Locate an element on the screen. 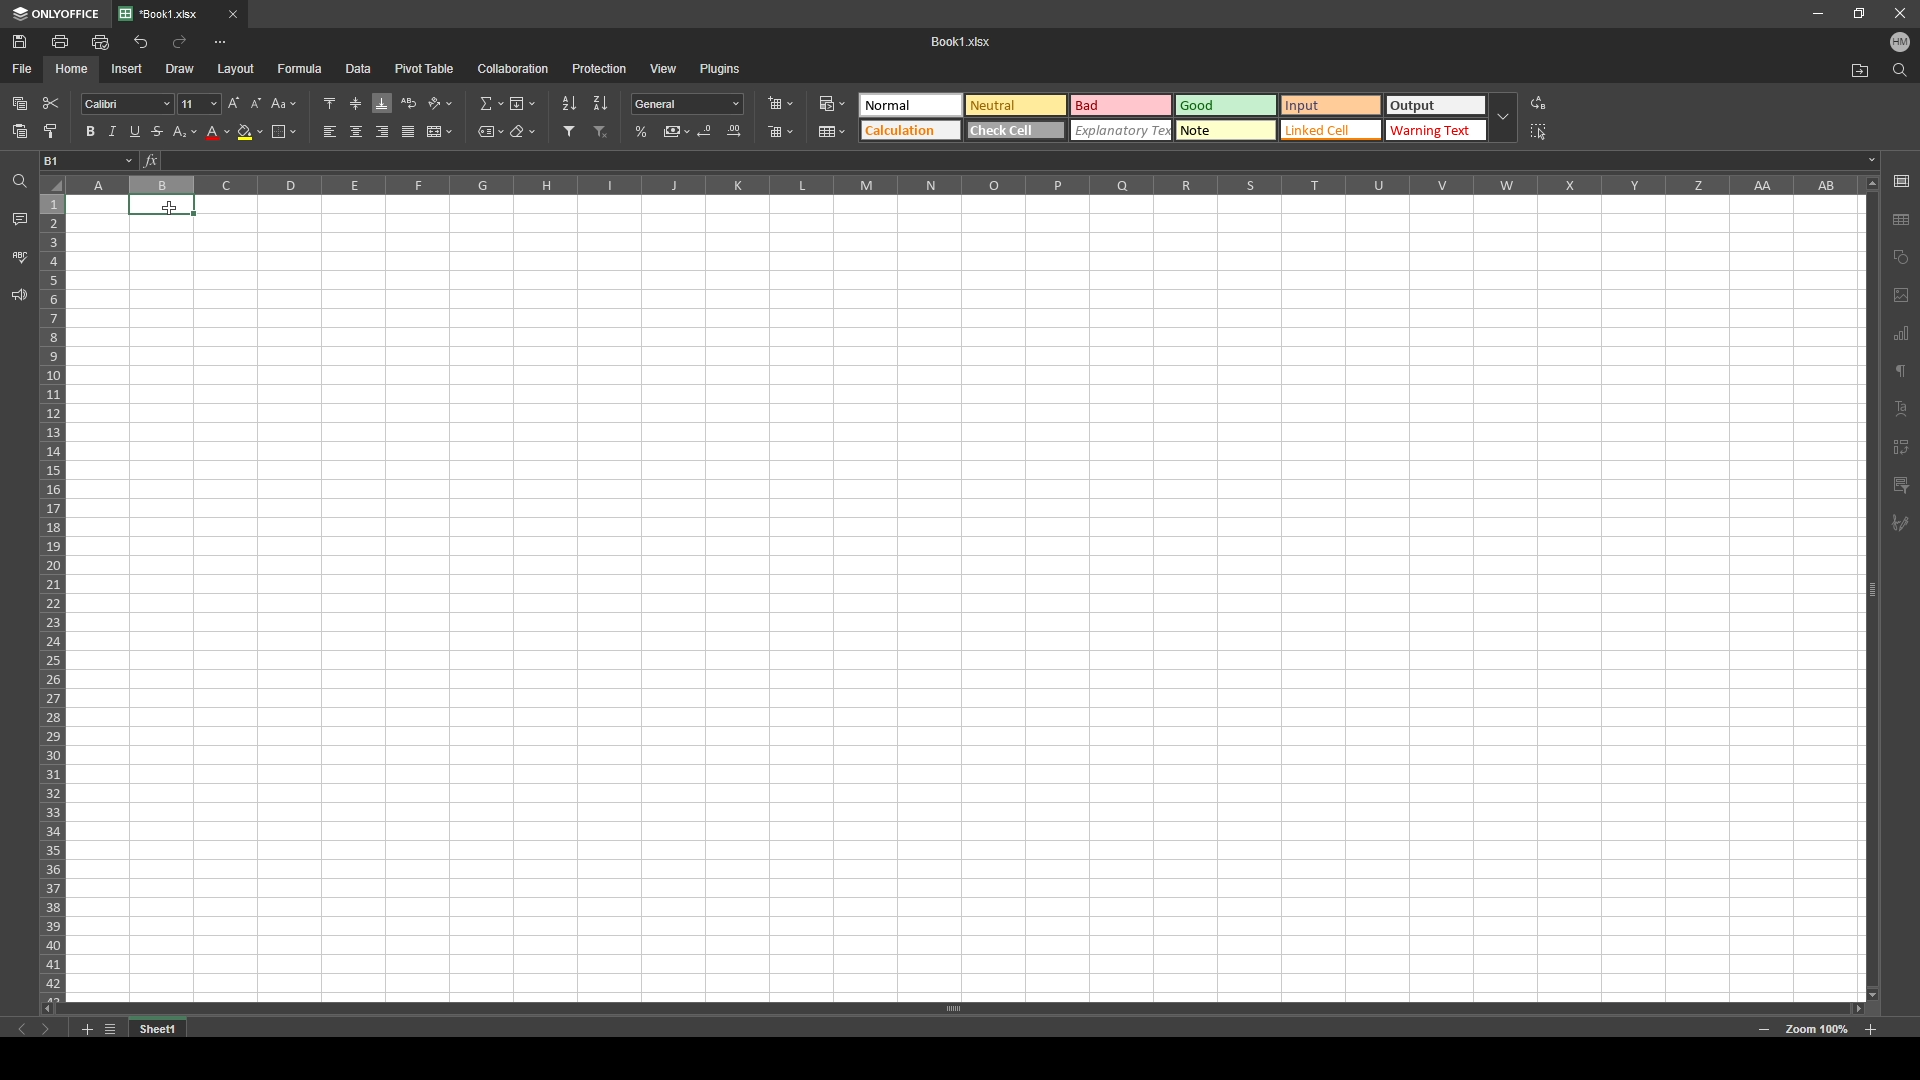 The width and height of the screenshot is (1920, 1080). italic is located at coordinates (112, 133).